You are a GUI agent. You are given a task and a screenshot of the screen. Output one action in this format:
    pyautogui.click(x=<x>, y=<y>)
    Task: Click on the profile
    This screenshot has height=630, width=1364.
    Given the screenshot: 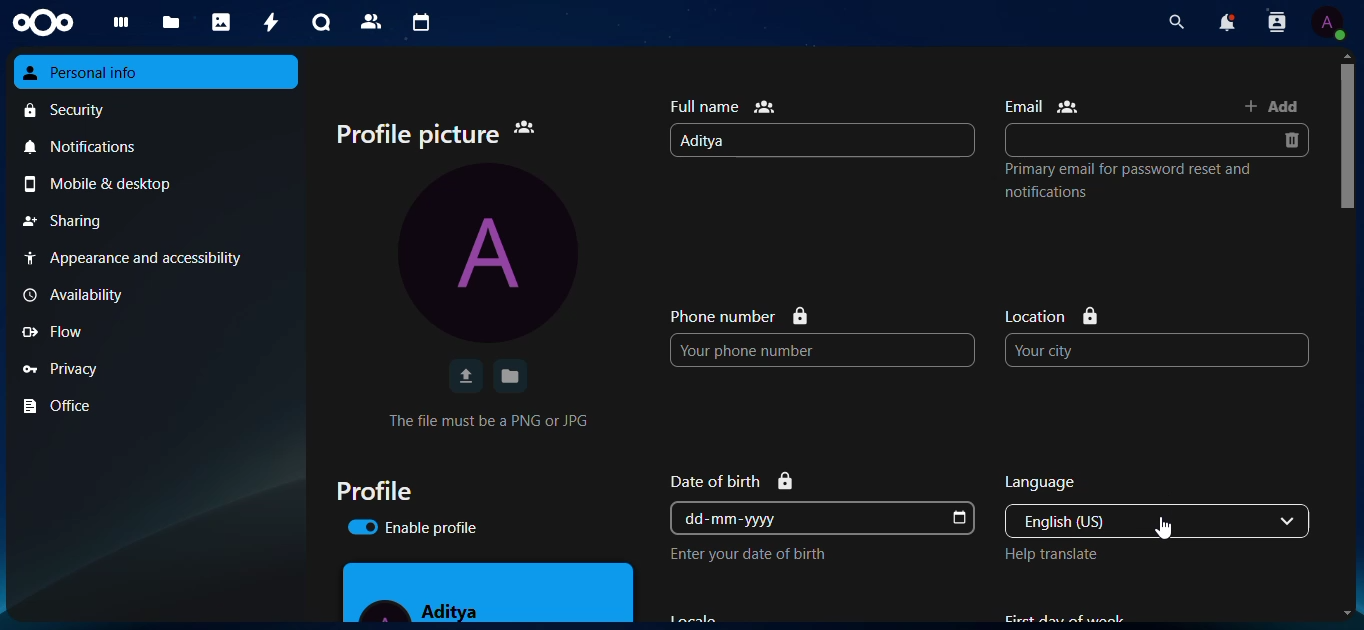 What is the action you would take?
    pyautogui.click(x=496, y=255)
    